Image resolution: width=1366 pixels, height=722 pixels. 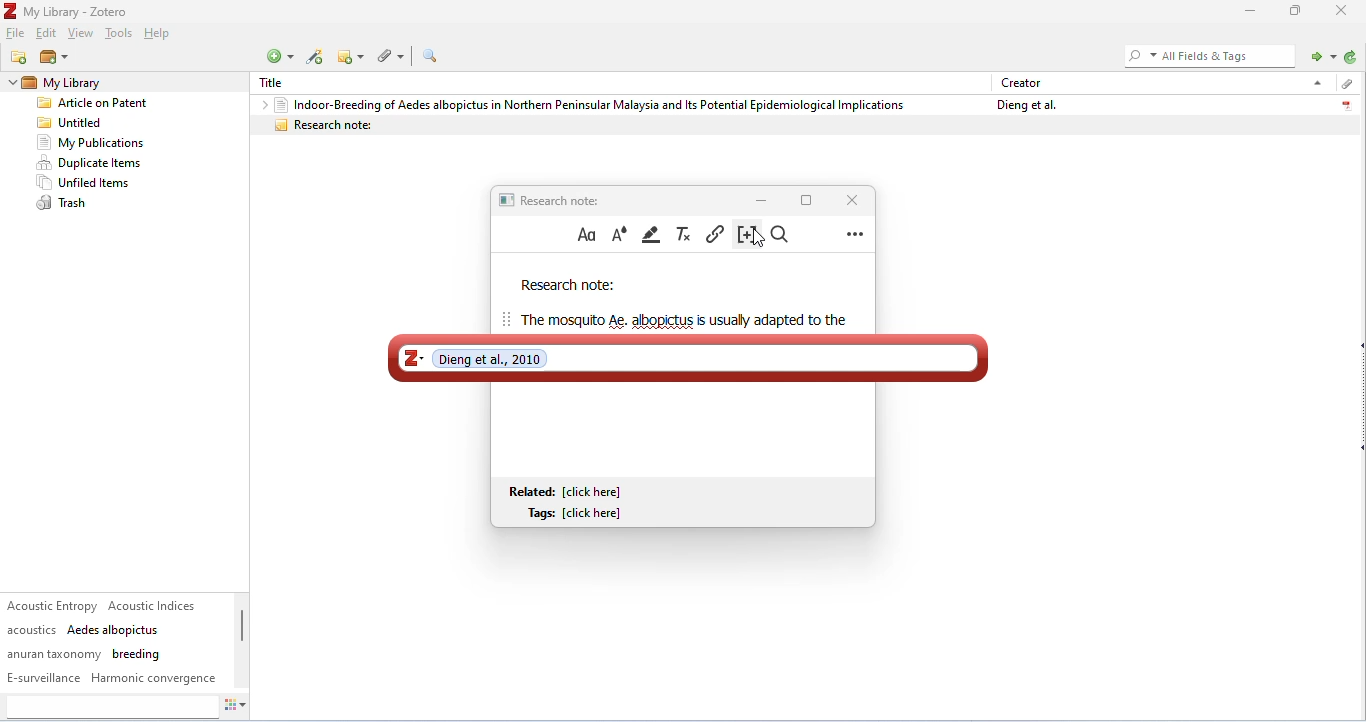 I want to click on view, so click(x=81, y=34).